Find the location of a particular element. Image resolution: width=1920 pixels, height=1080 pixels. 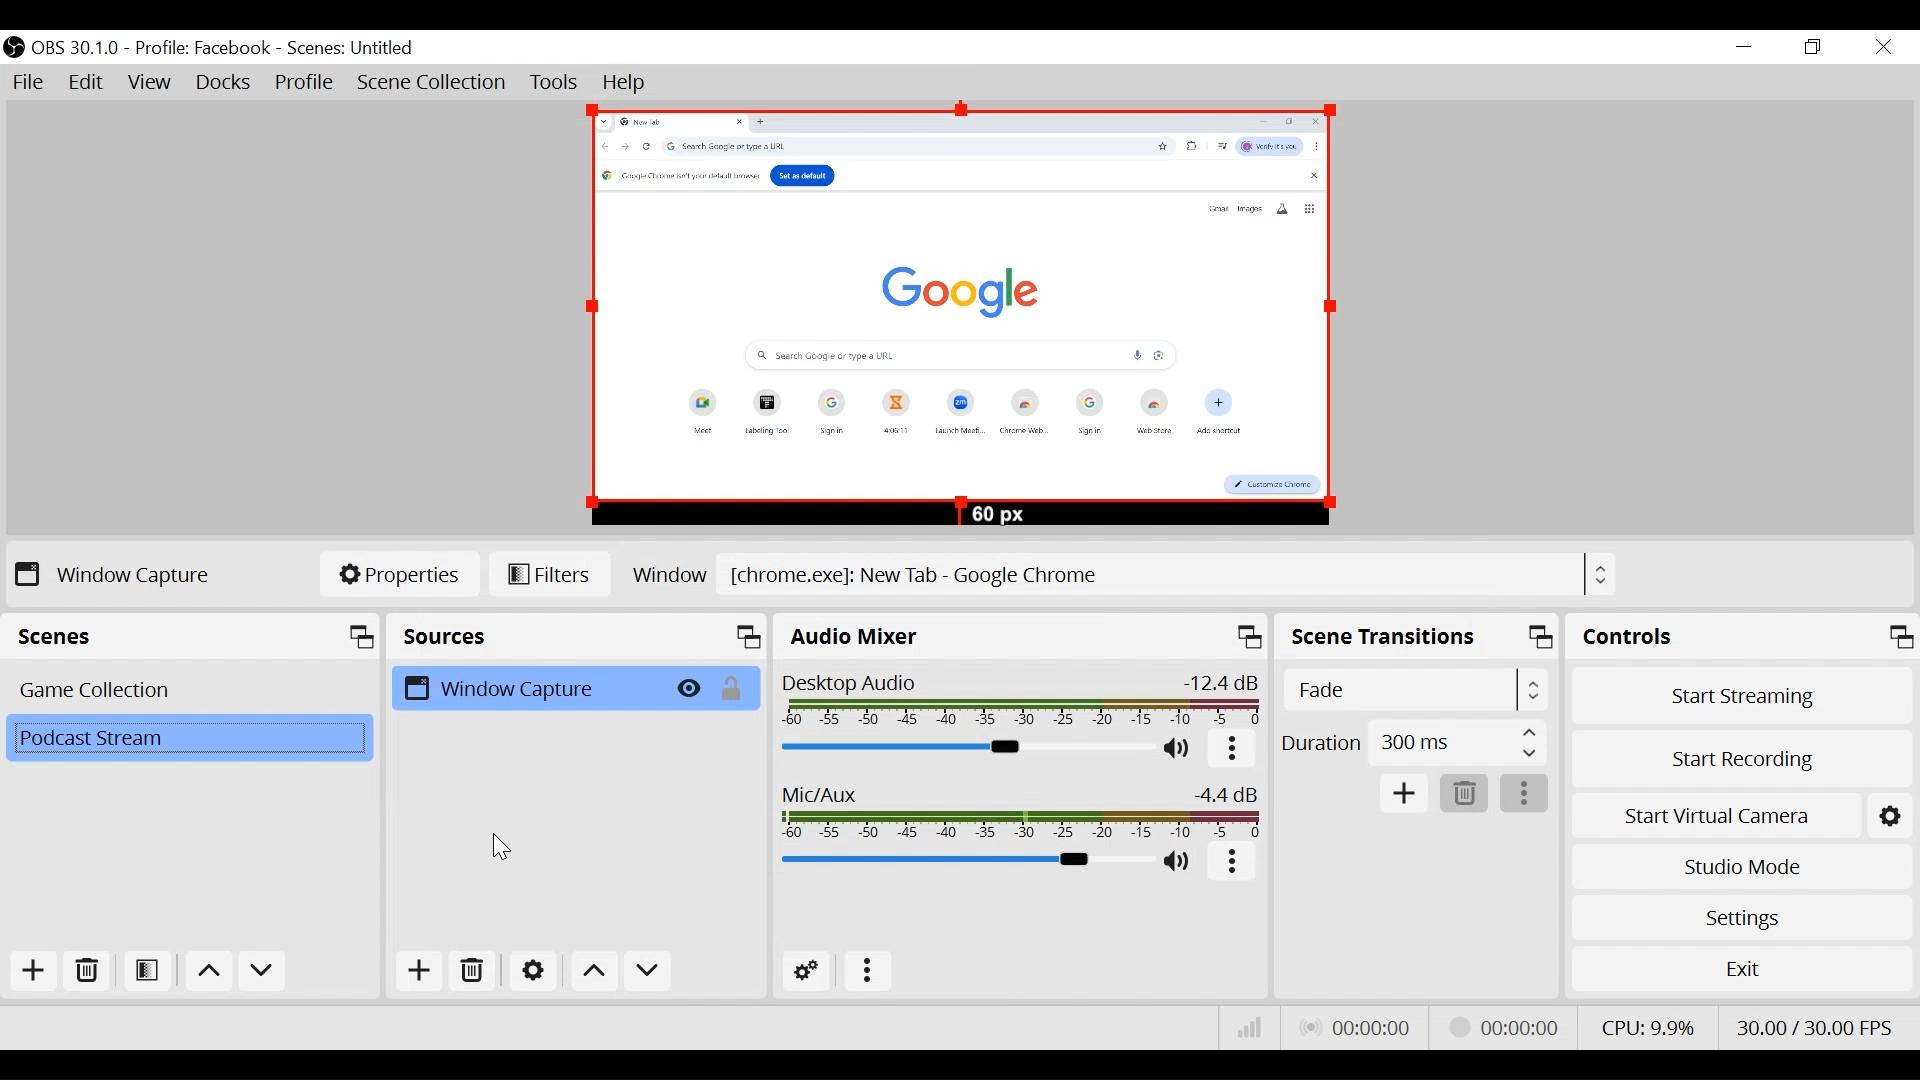

Add is located at coordinates (32, 970).